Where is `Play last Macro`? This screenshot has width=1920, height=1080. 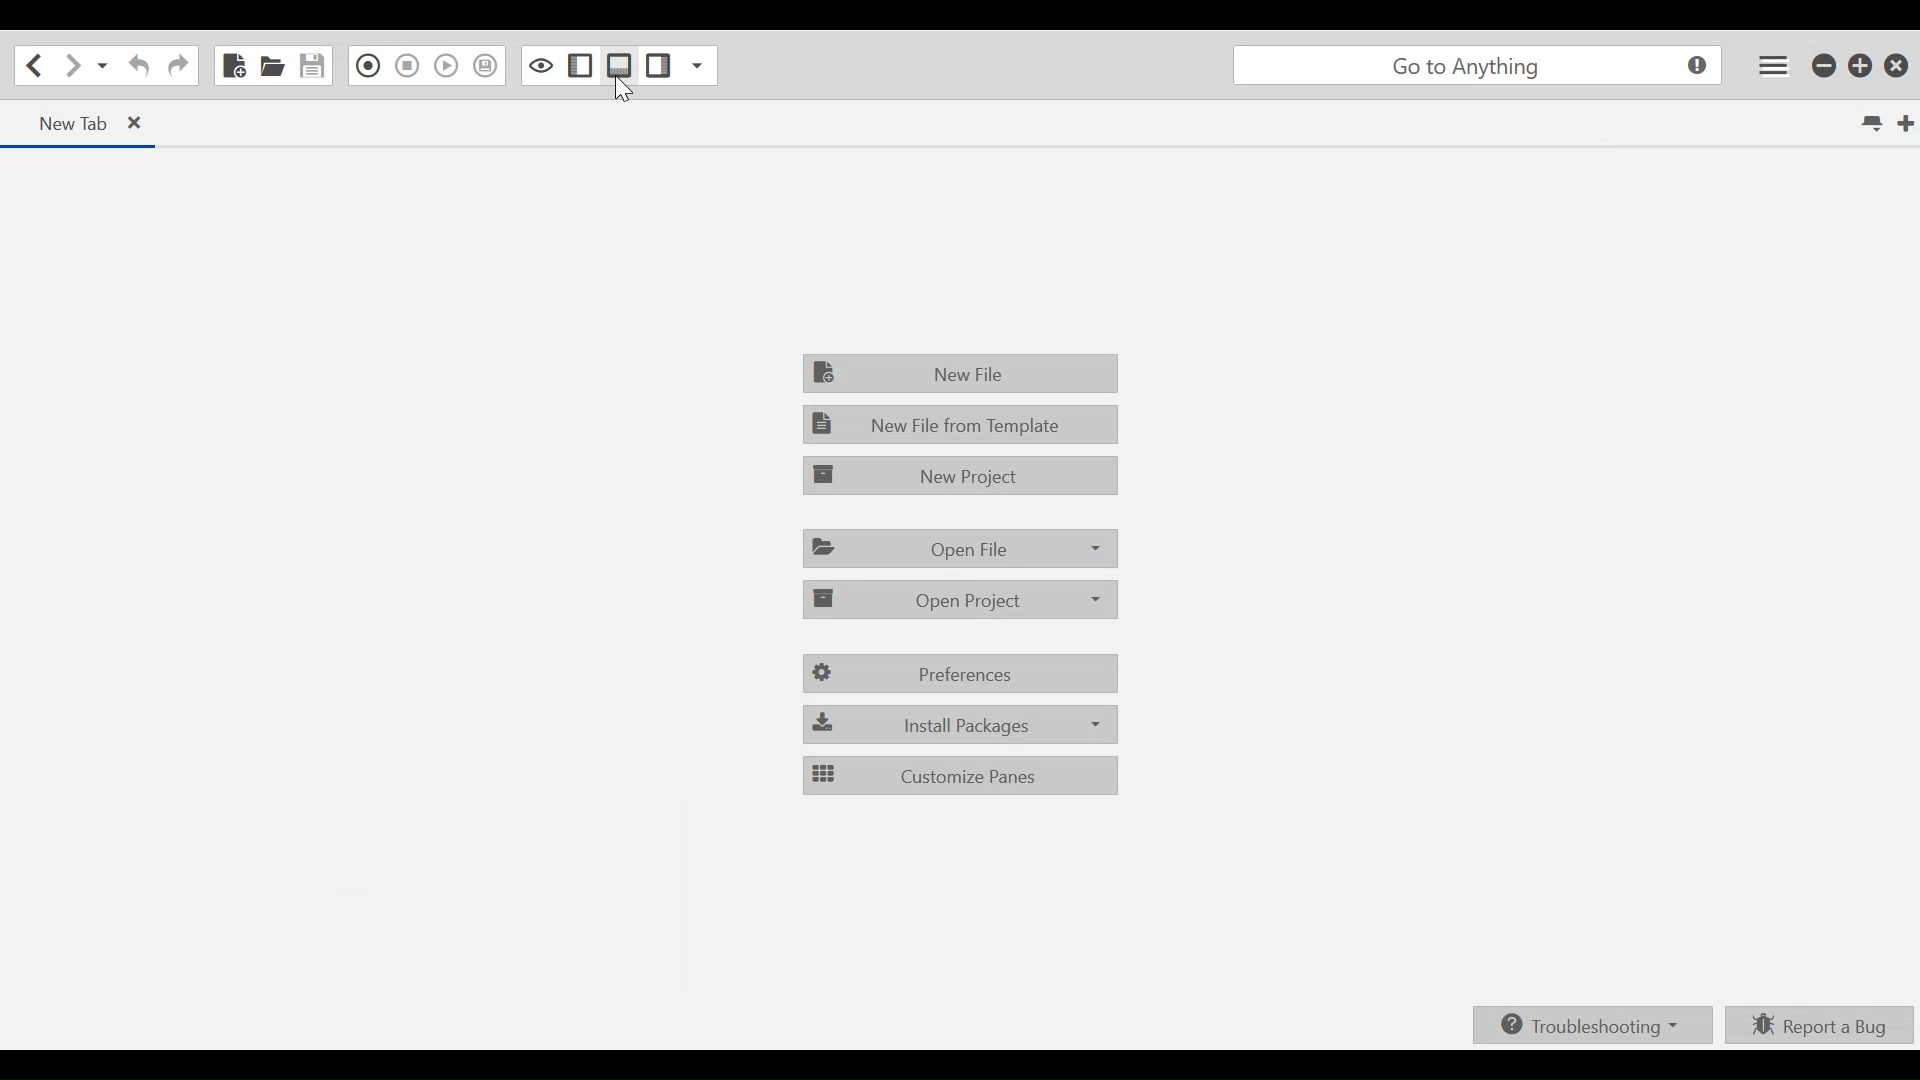
Play last Macro is located at coordinates (445, 66).